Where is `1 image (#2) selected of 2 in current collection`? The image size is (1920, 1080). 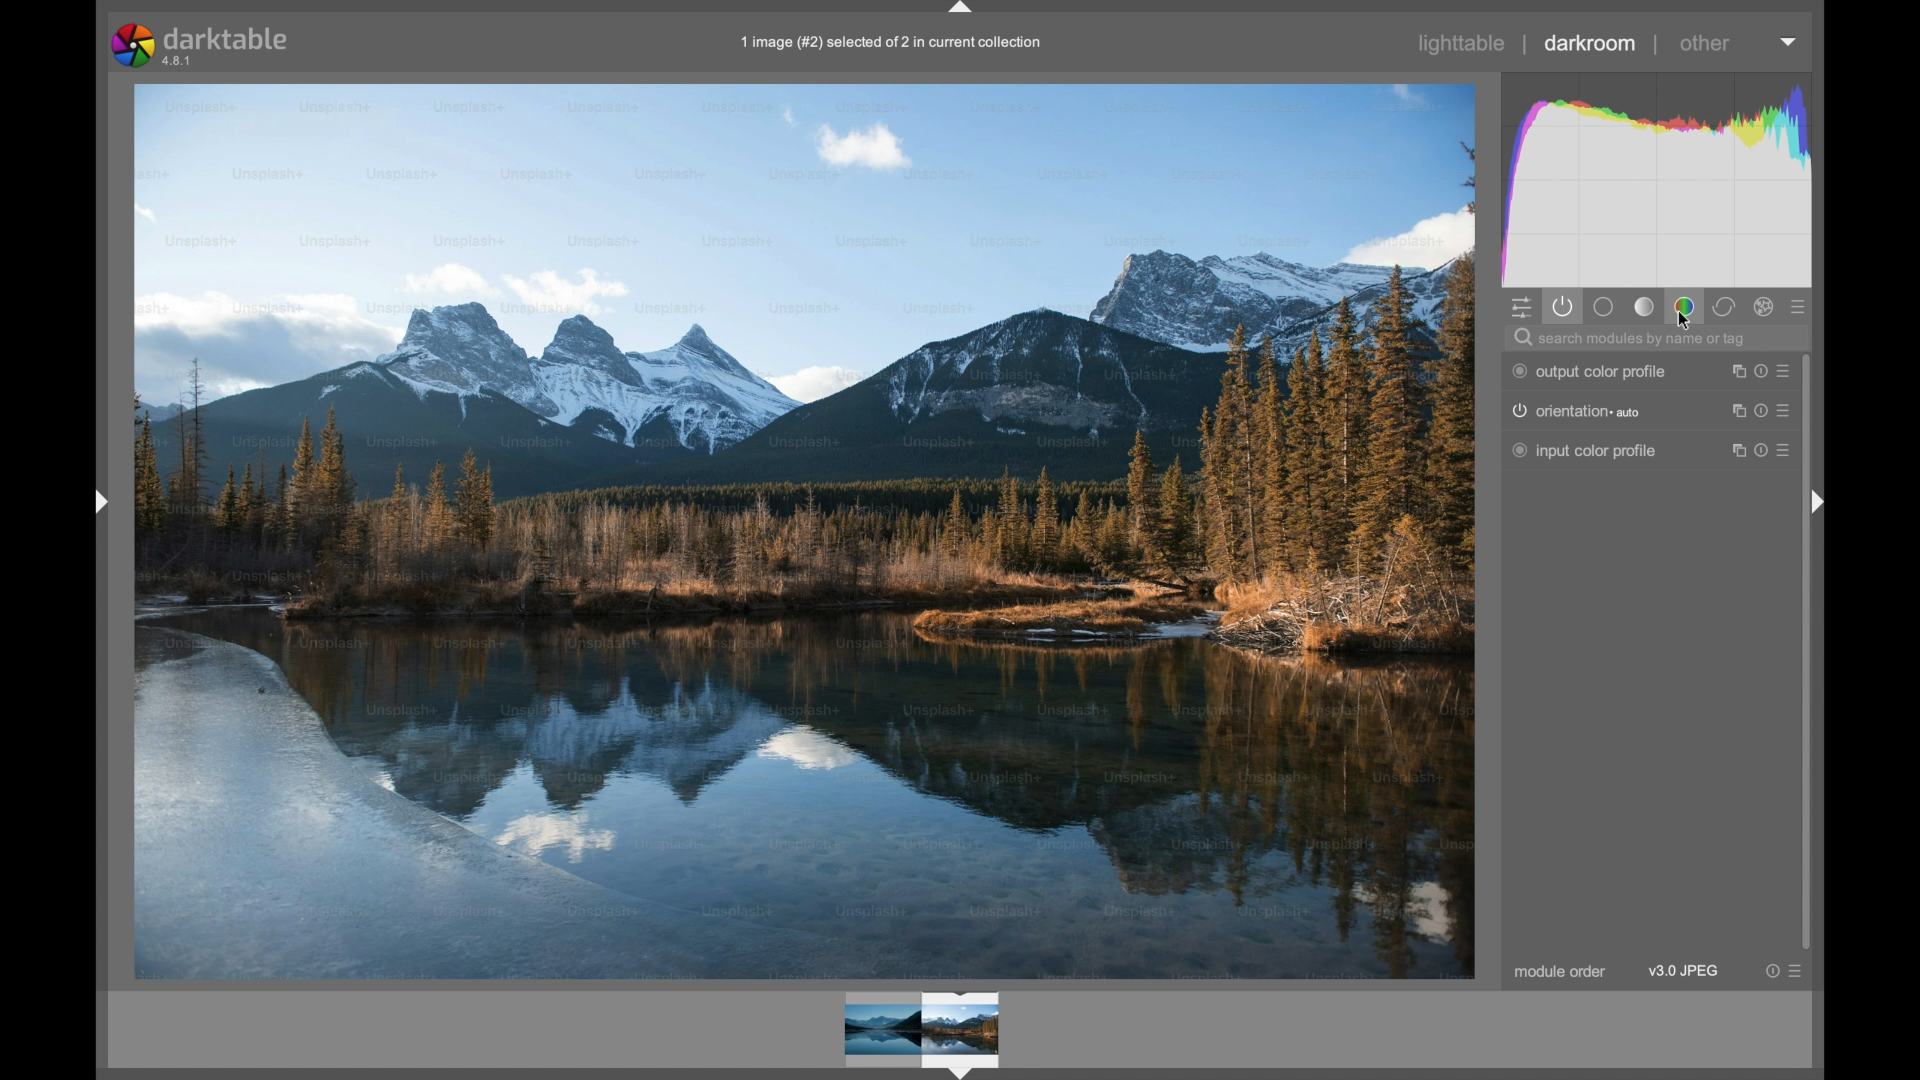
1 image (#2) selected of 2 in current collection is located at coordinates (888, 45).